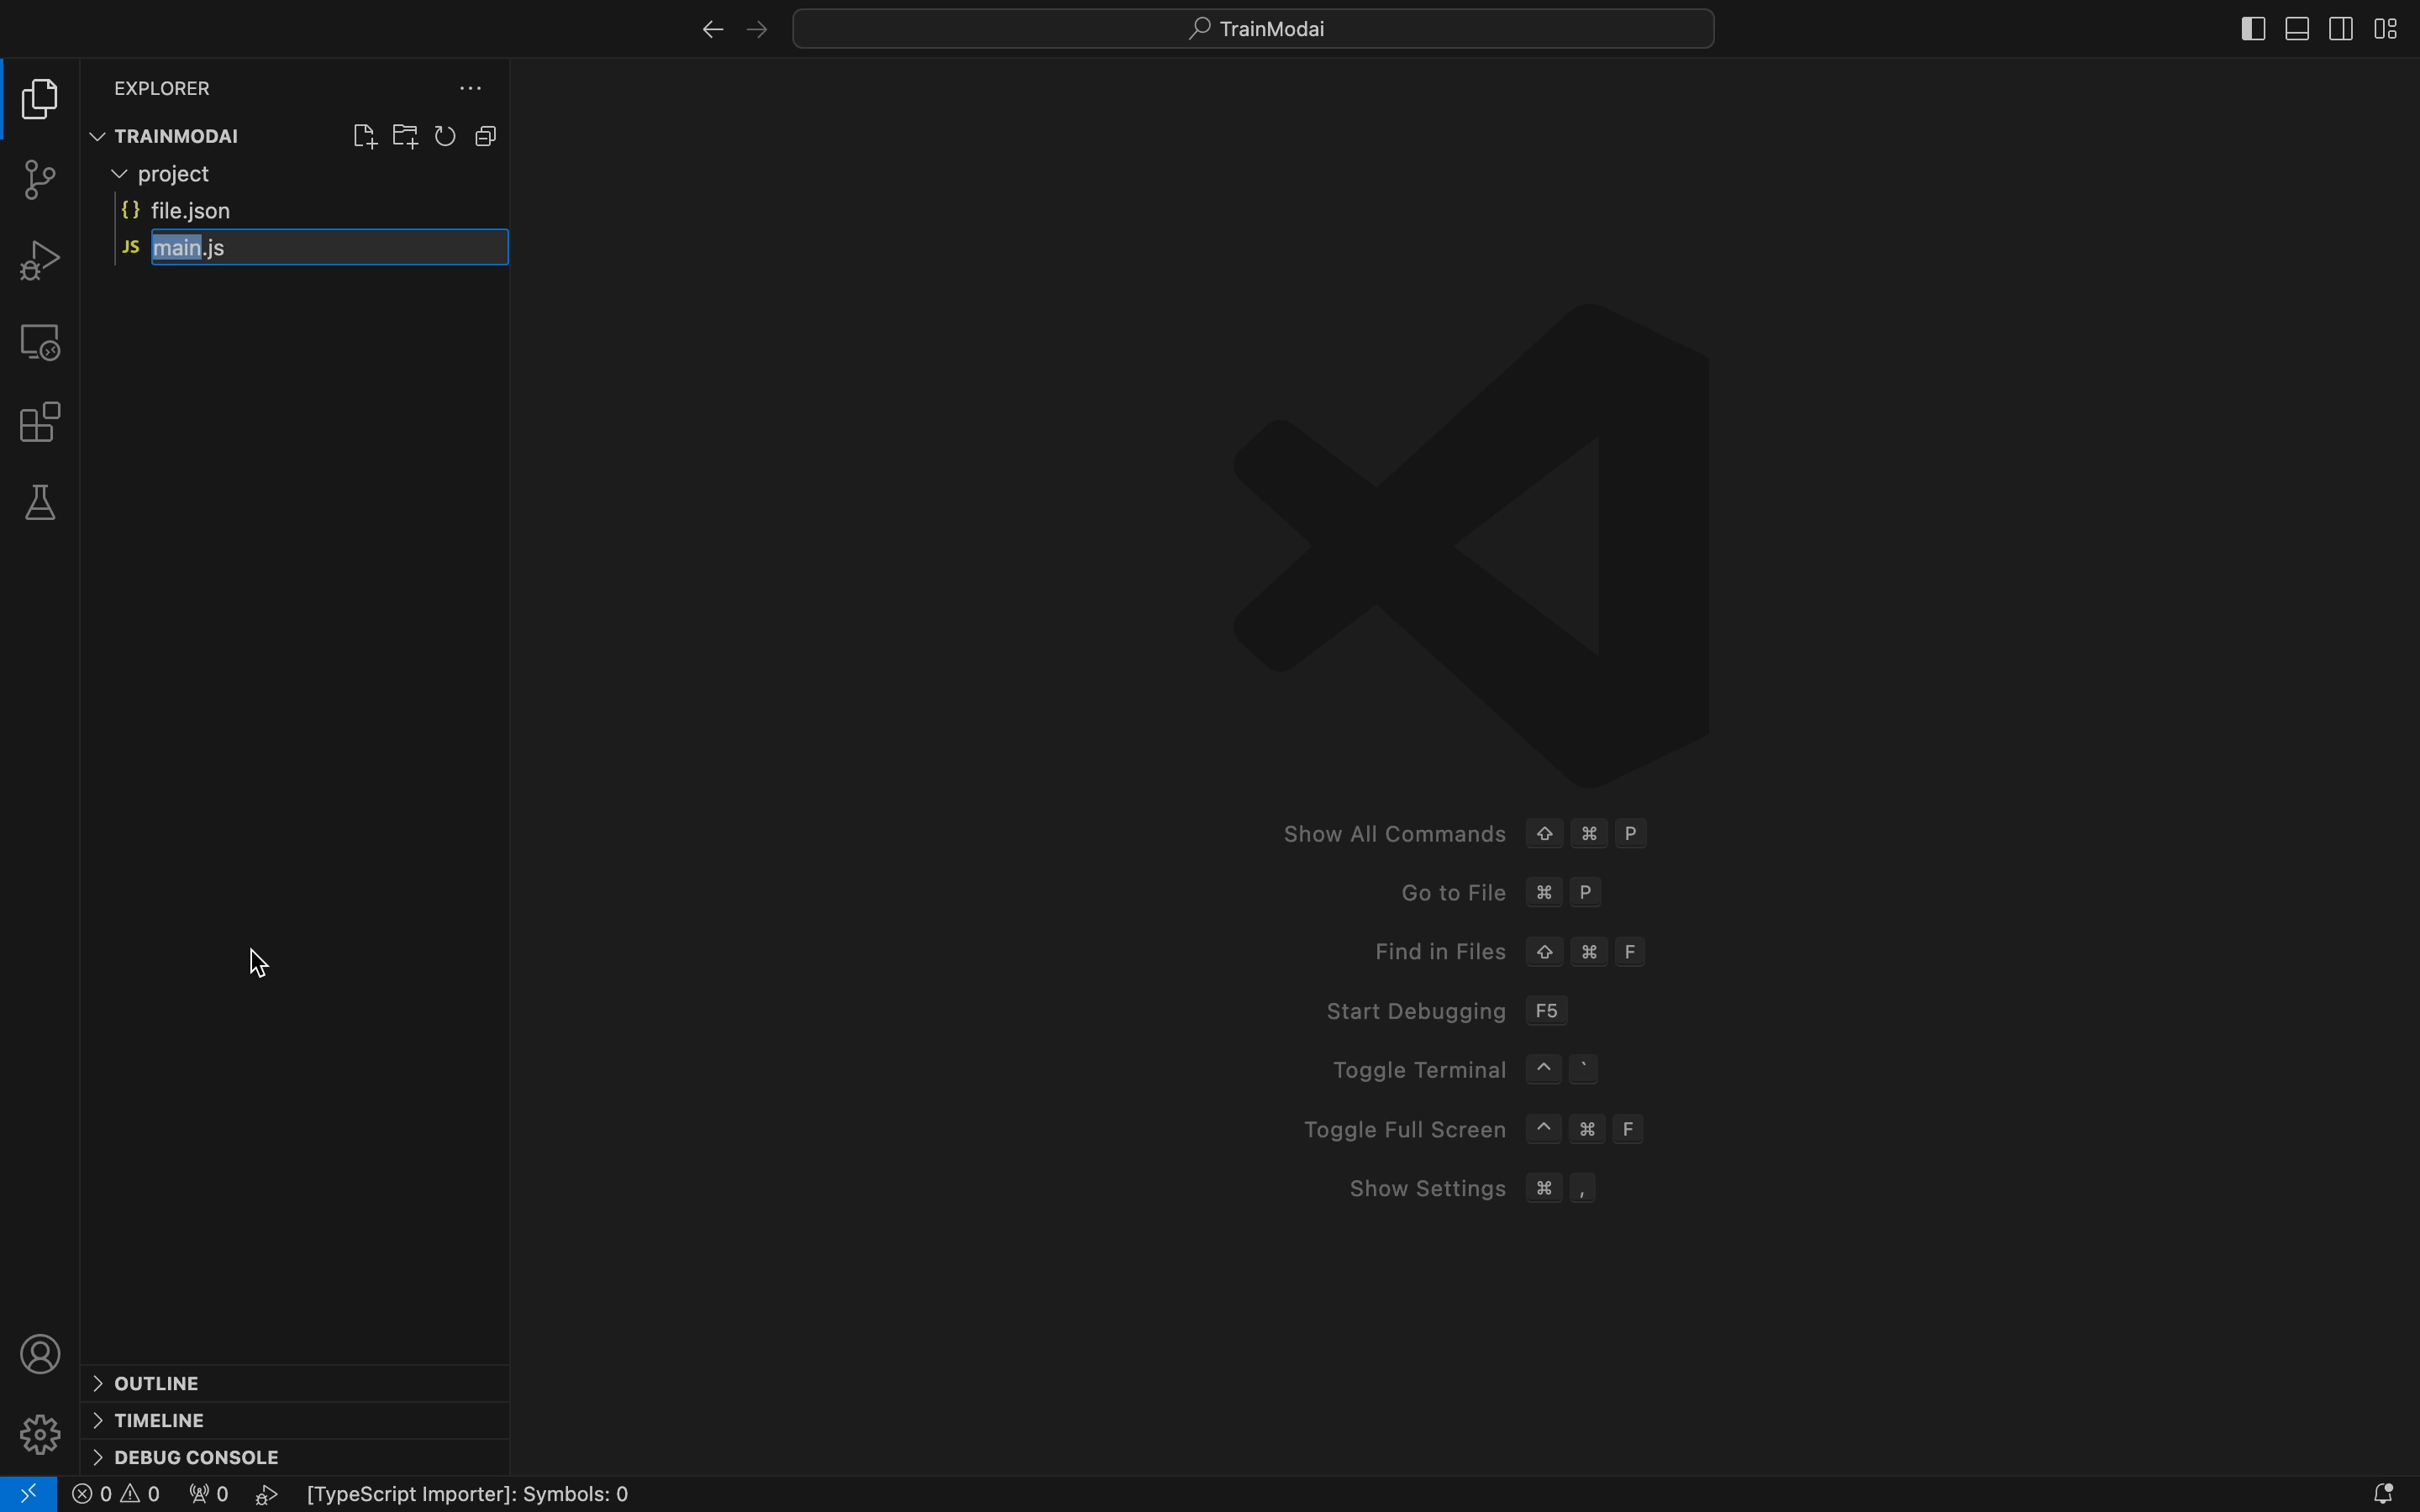  What do you see at coordinates (2295, 31) in the screenshot?
I see `sidebar bottom` at bounding box center [2295, 31].